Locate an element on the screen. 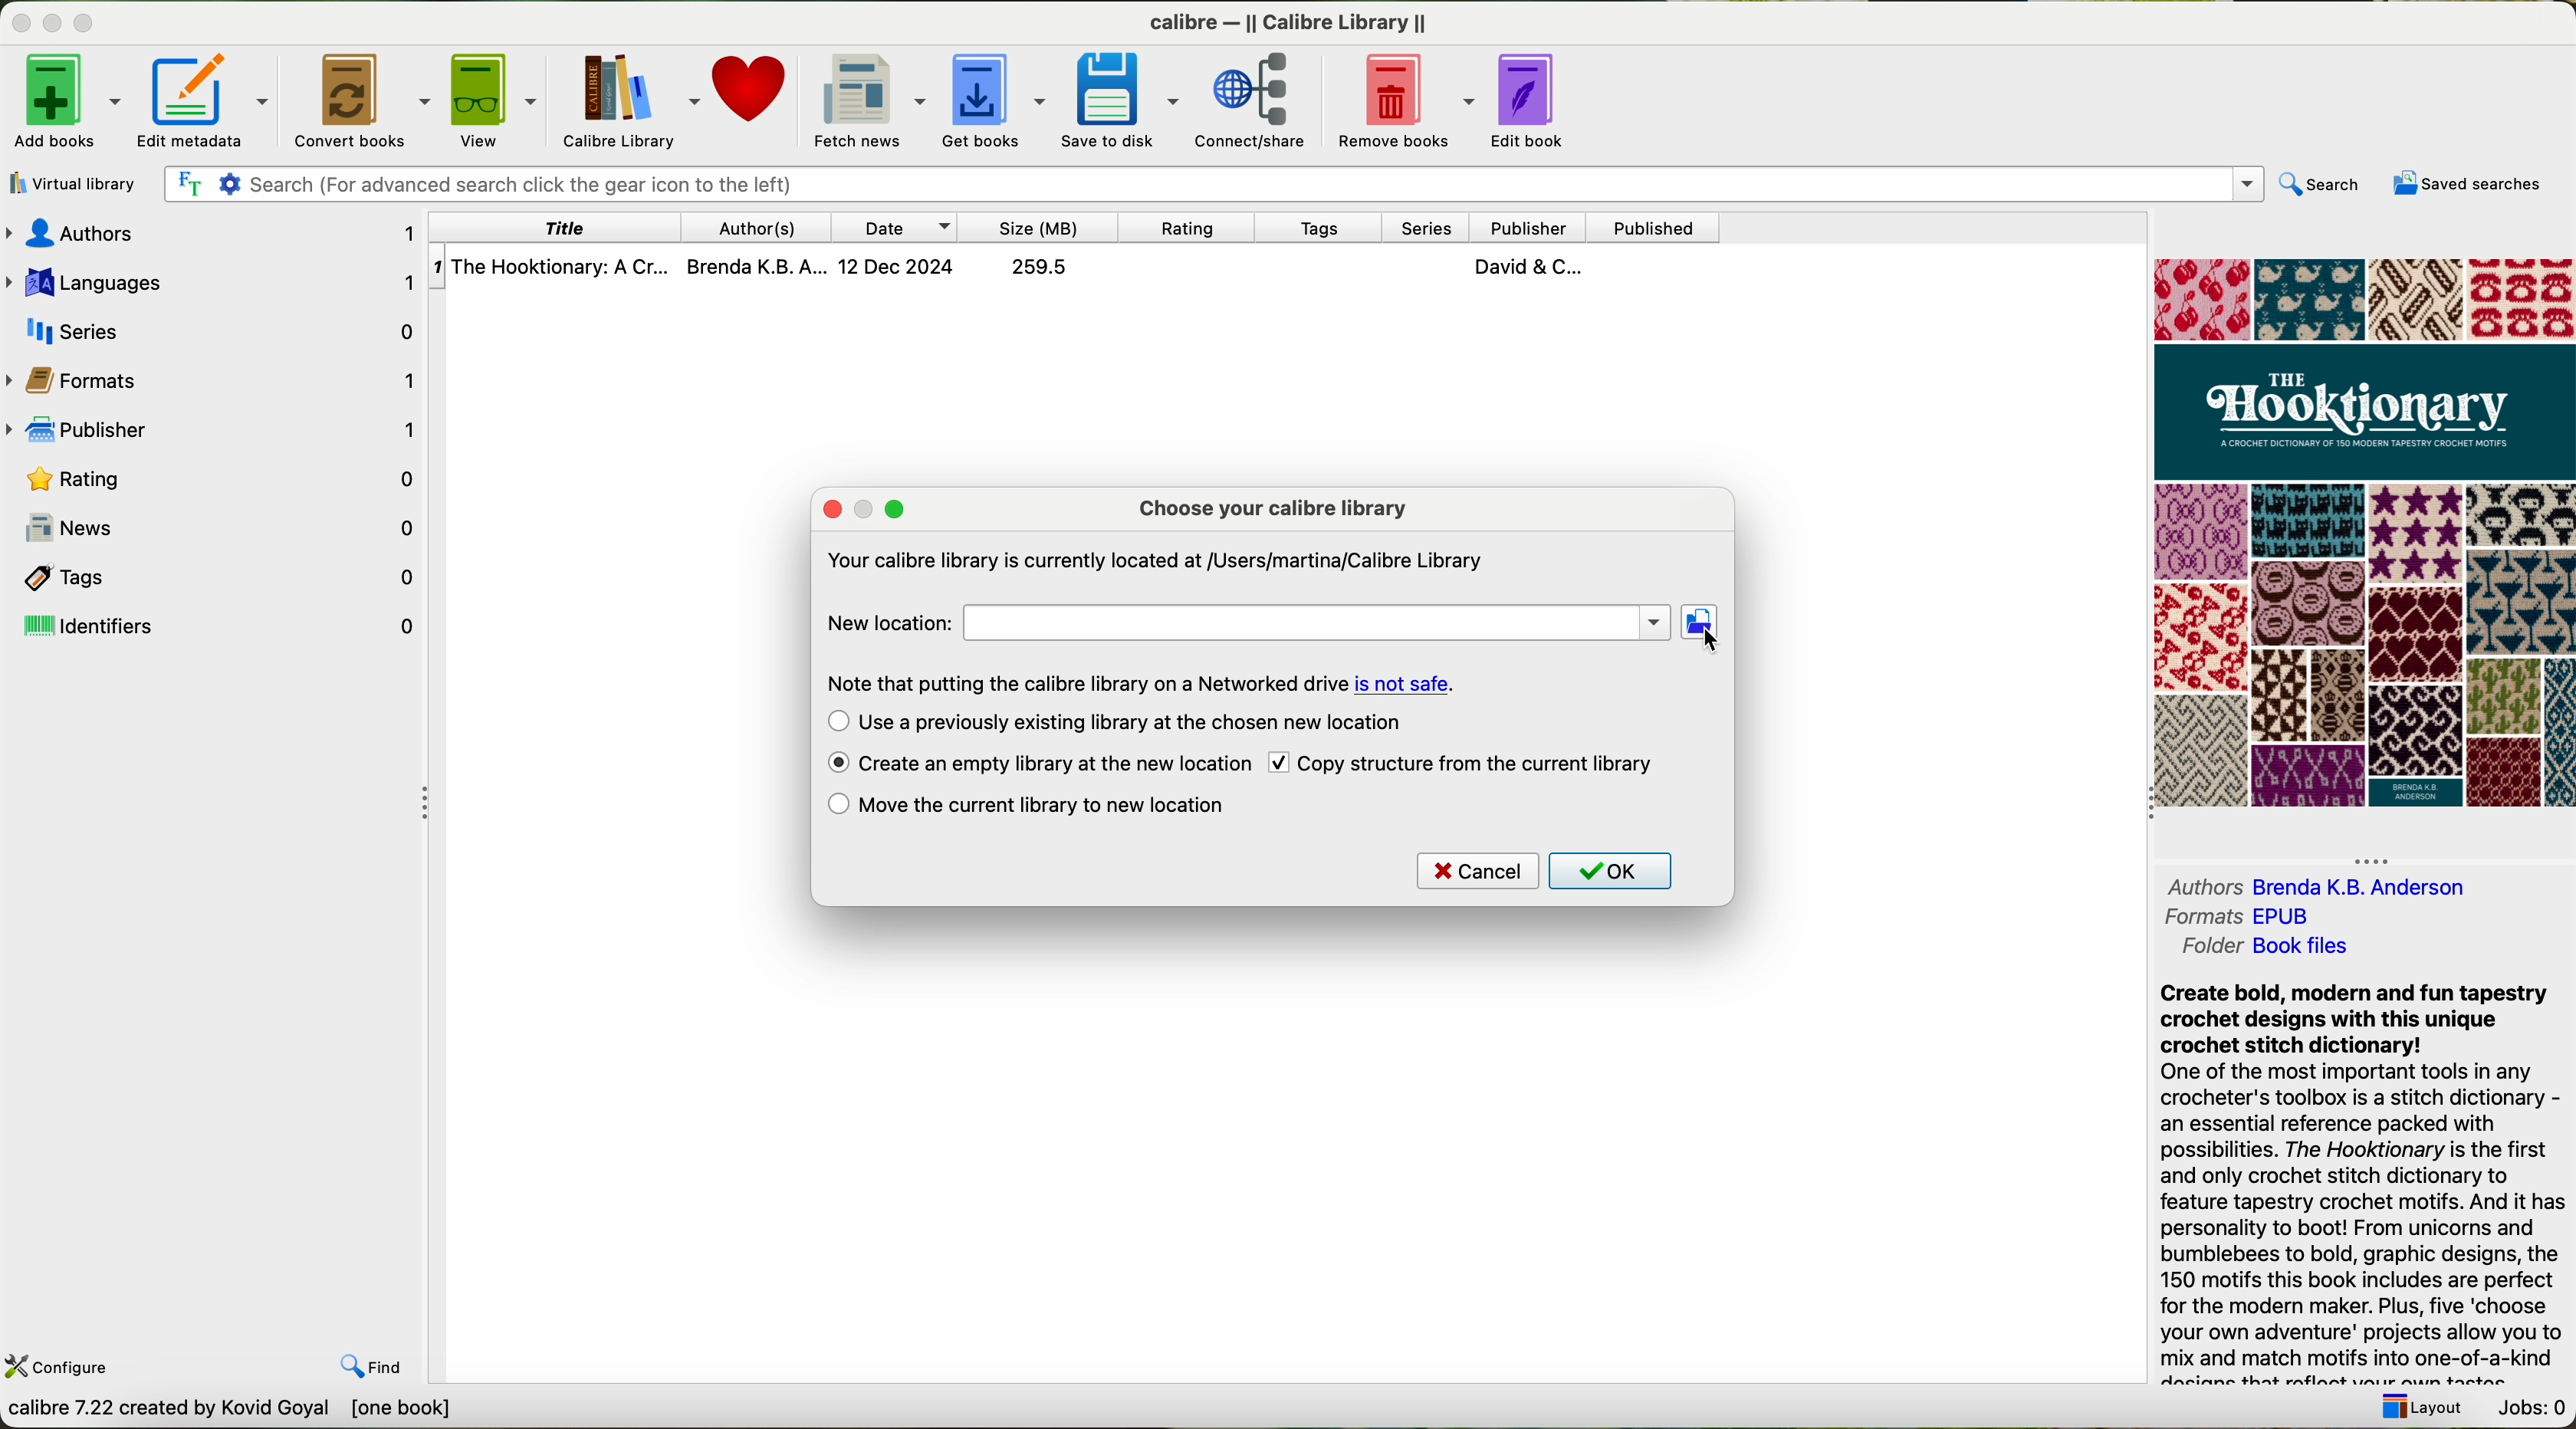 The height and width of the screenshot is (1429, 2576). Find the text is located at coordinates (187, 181).